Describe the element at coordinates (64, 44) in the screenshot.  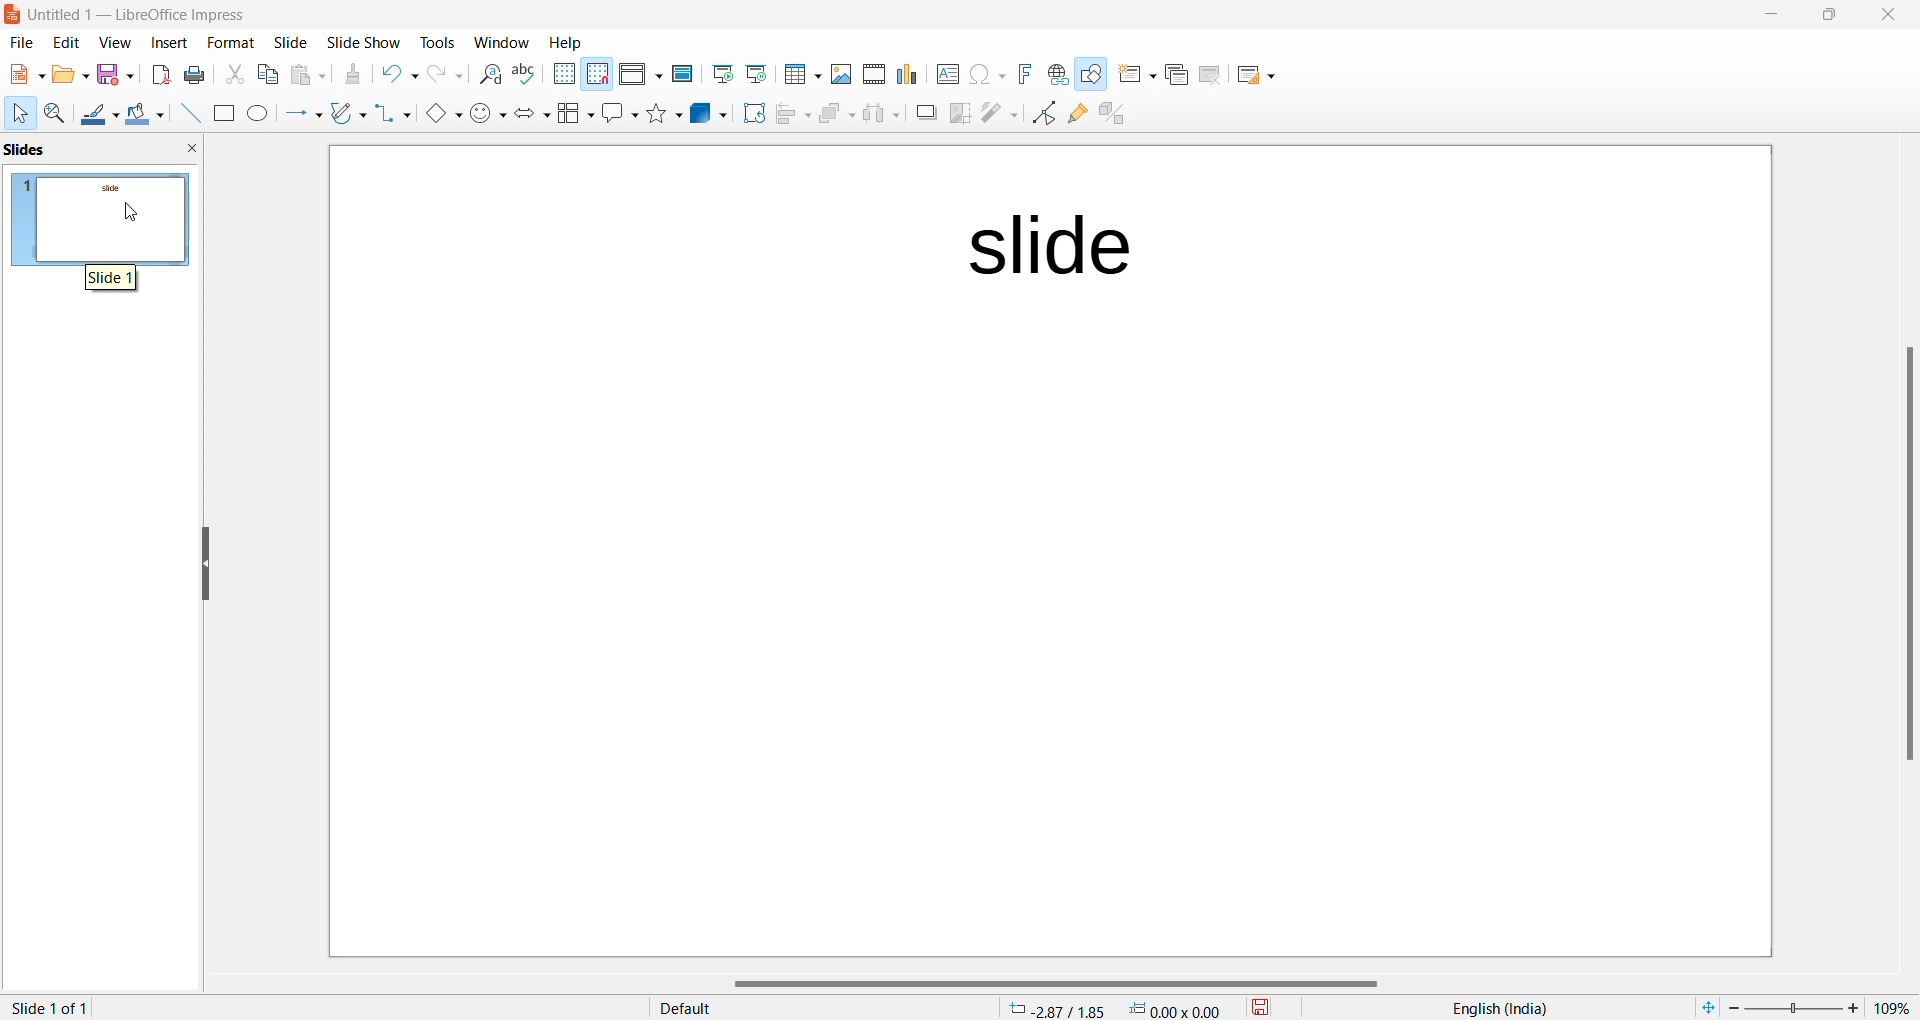
I see `edit` at that location.